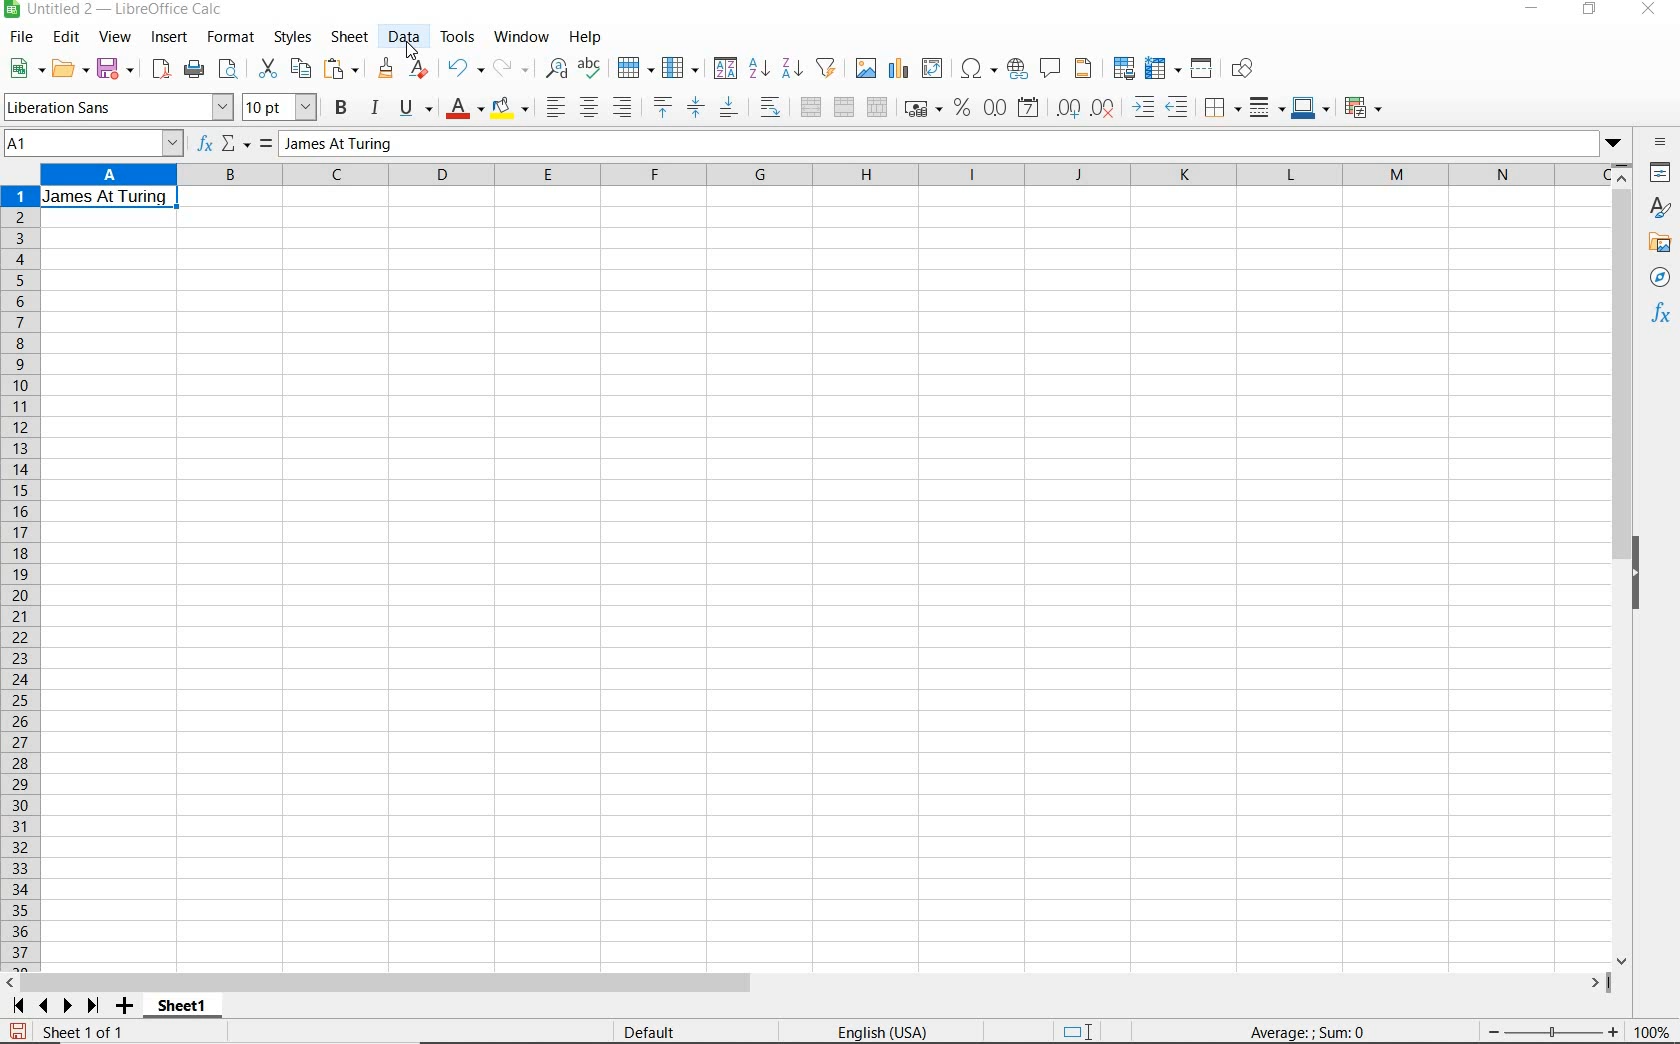  What do you see at coordinates (116, 68) in the screenshot?
I see `save` at bounding box center [116, 68].